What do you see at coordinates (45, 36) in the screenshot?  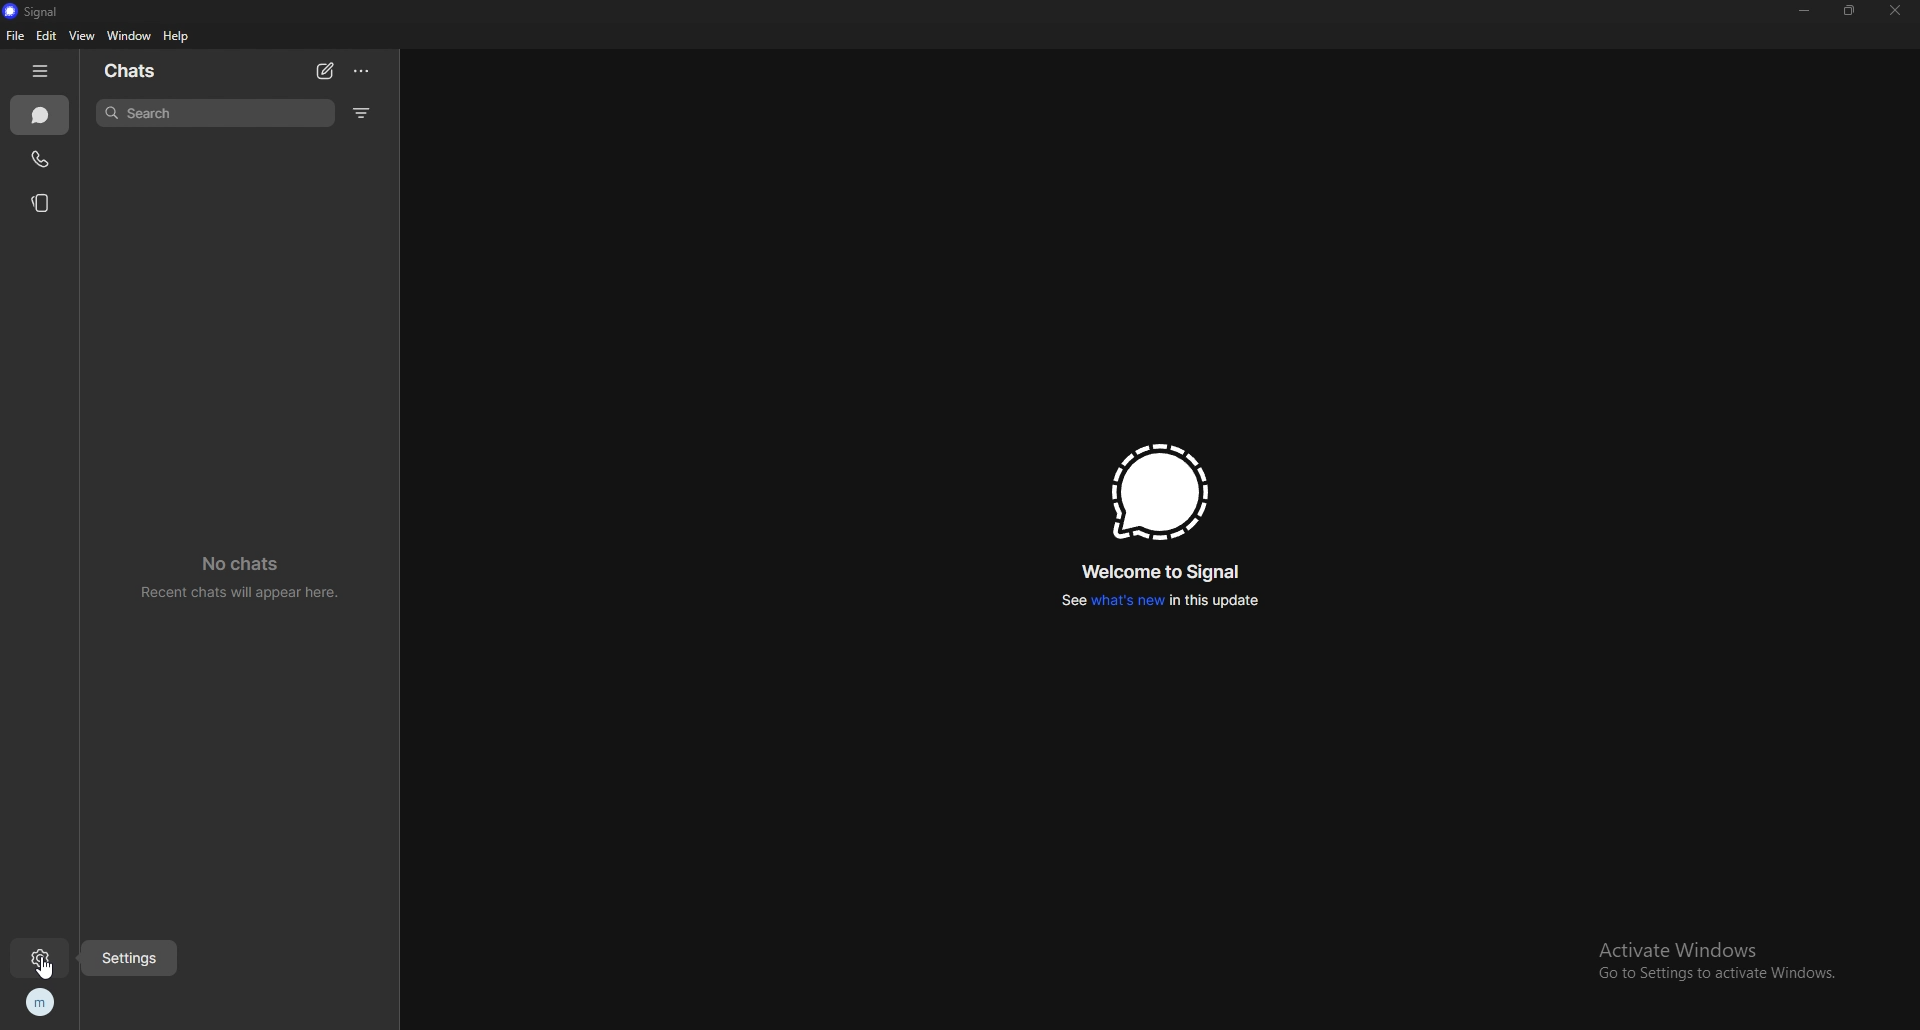 I see `edit` at bounding box center [45, 36].